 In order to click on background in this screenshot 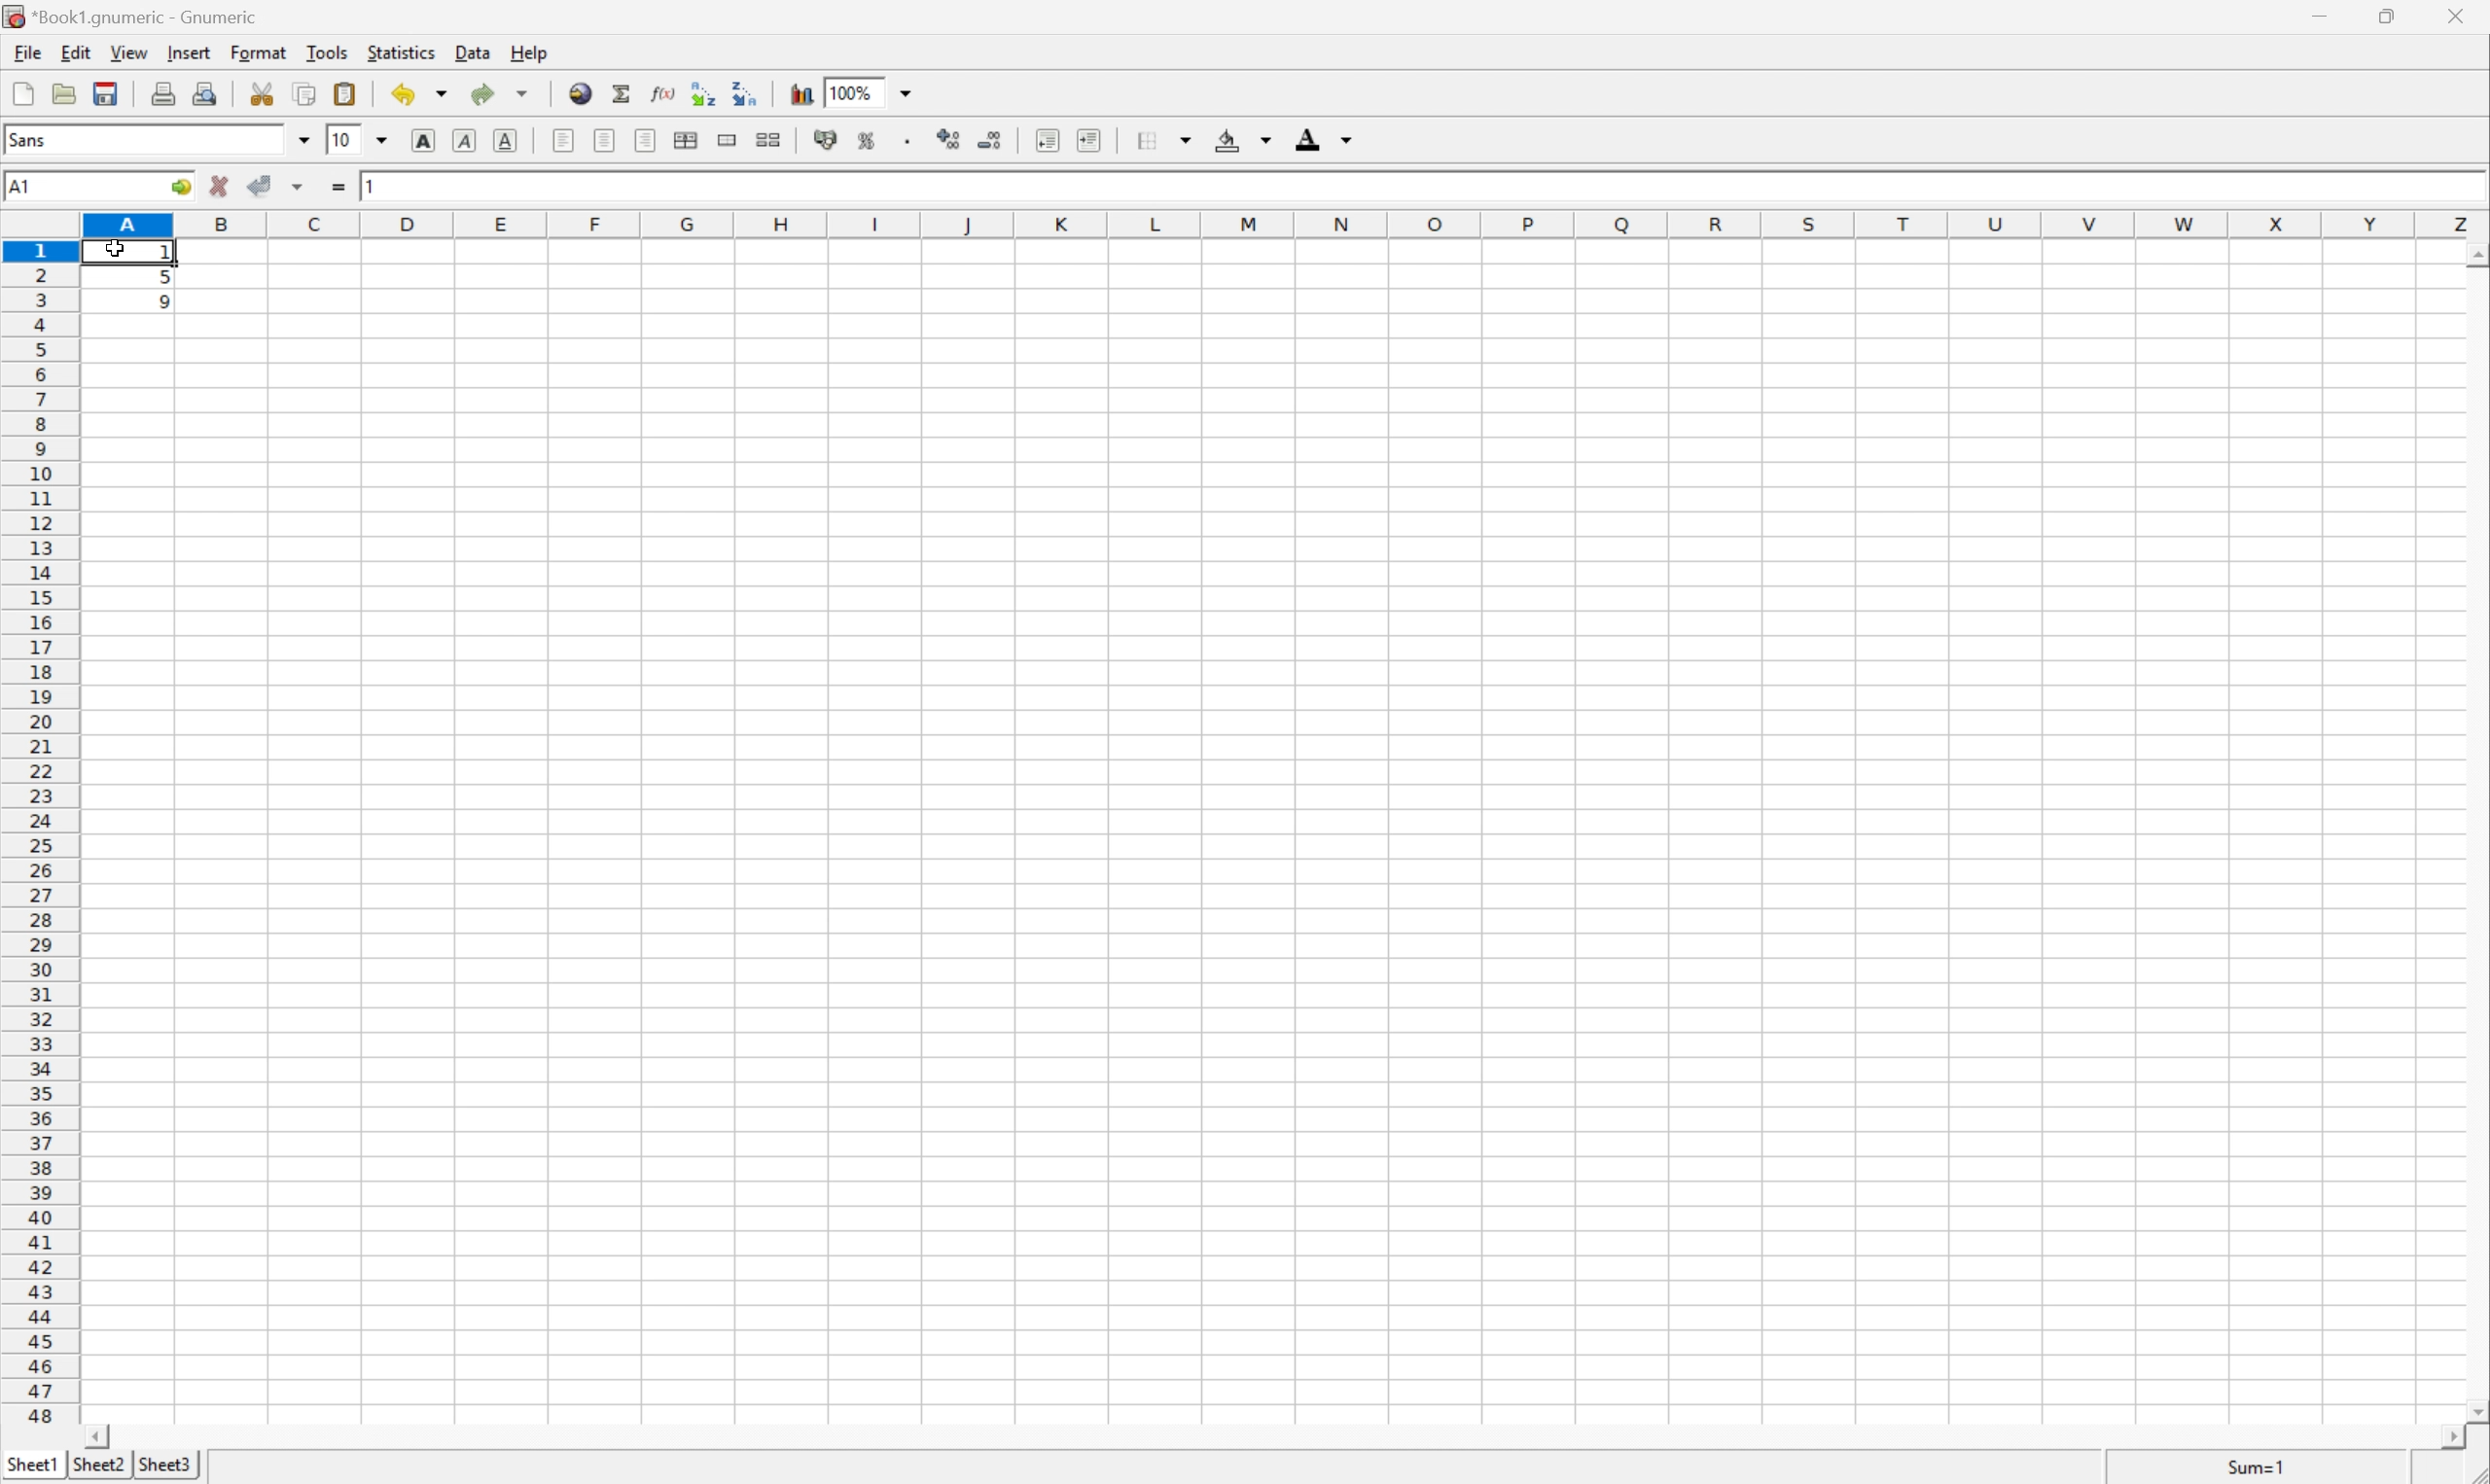, I will do `click(1244, 138)`.